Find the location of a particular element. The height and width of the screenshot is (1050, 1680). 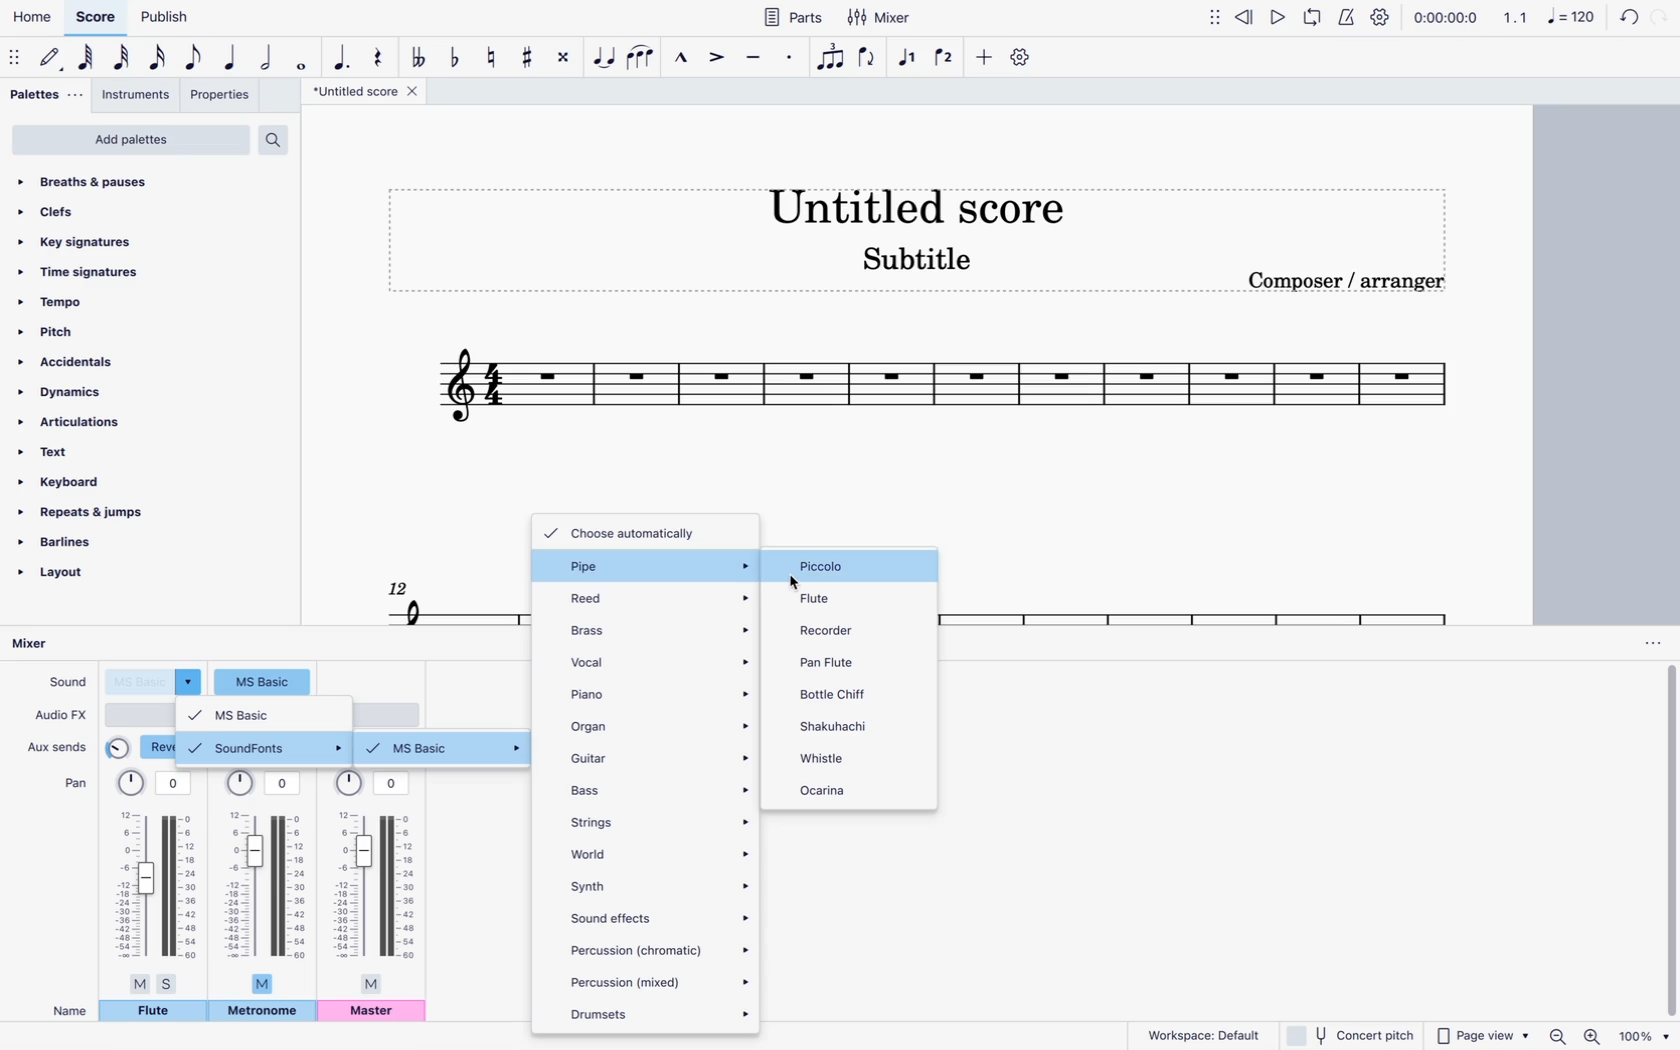

vocal is located at coordinates (660, 659).